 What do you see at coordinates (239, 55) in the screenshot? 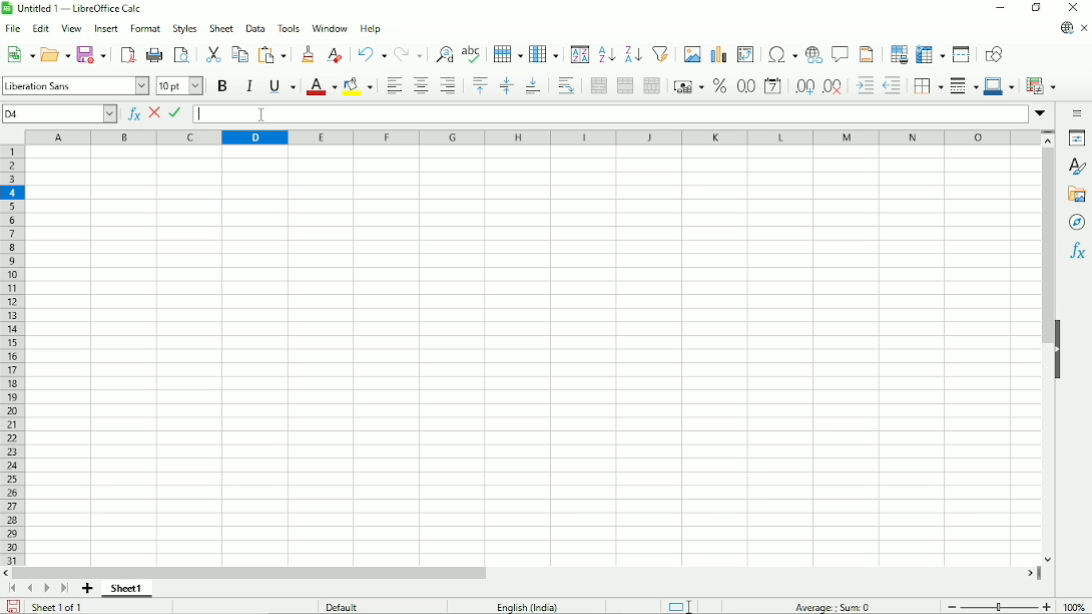
I see `Copy` at bounding box center [239, 55].